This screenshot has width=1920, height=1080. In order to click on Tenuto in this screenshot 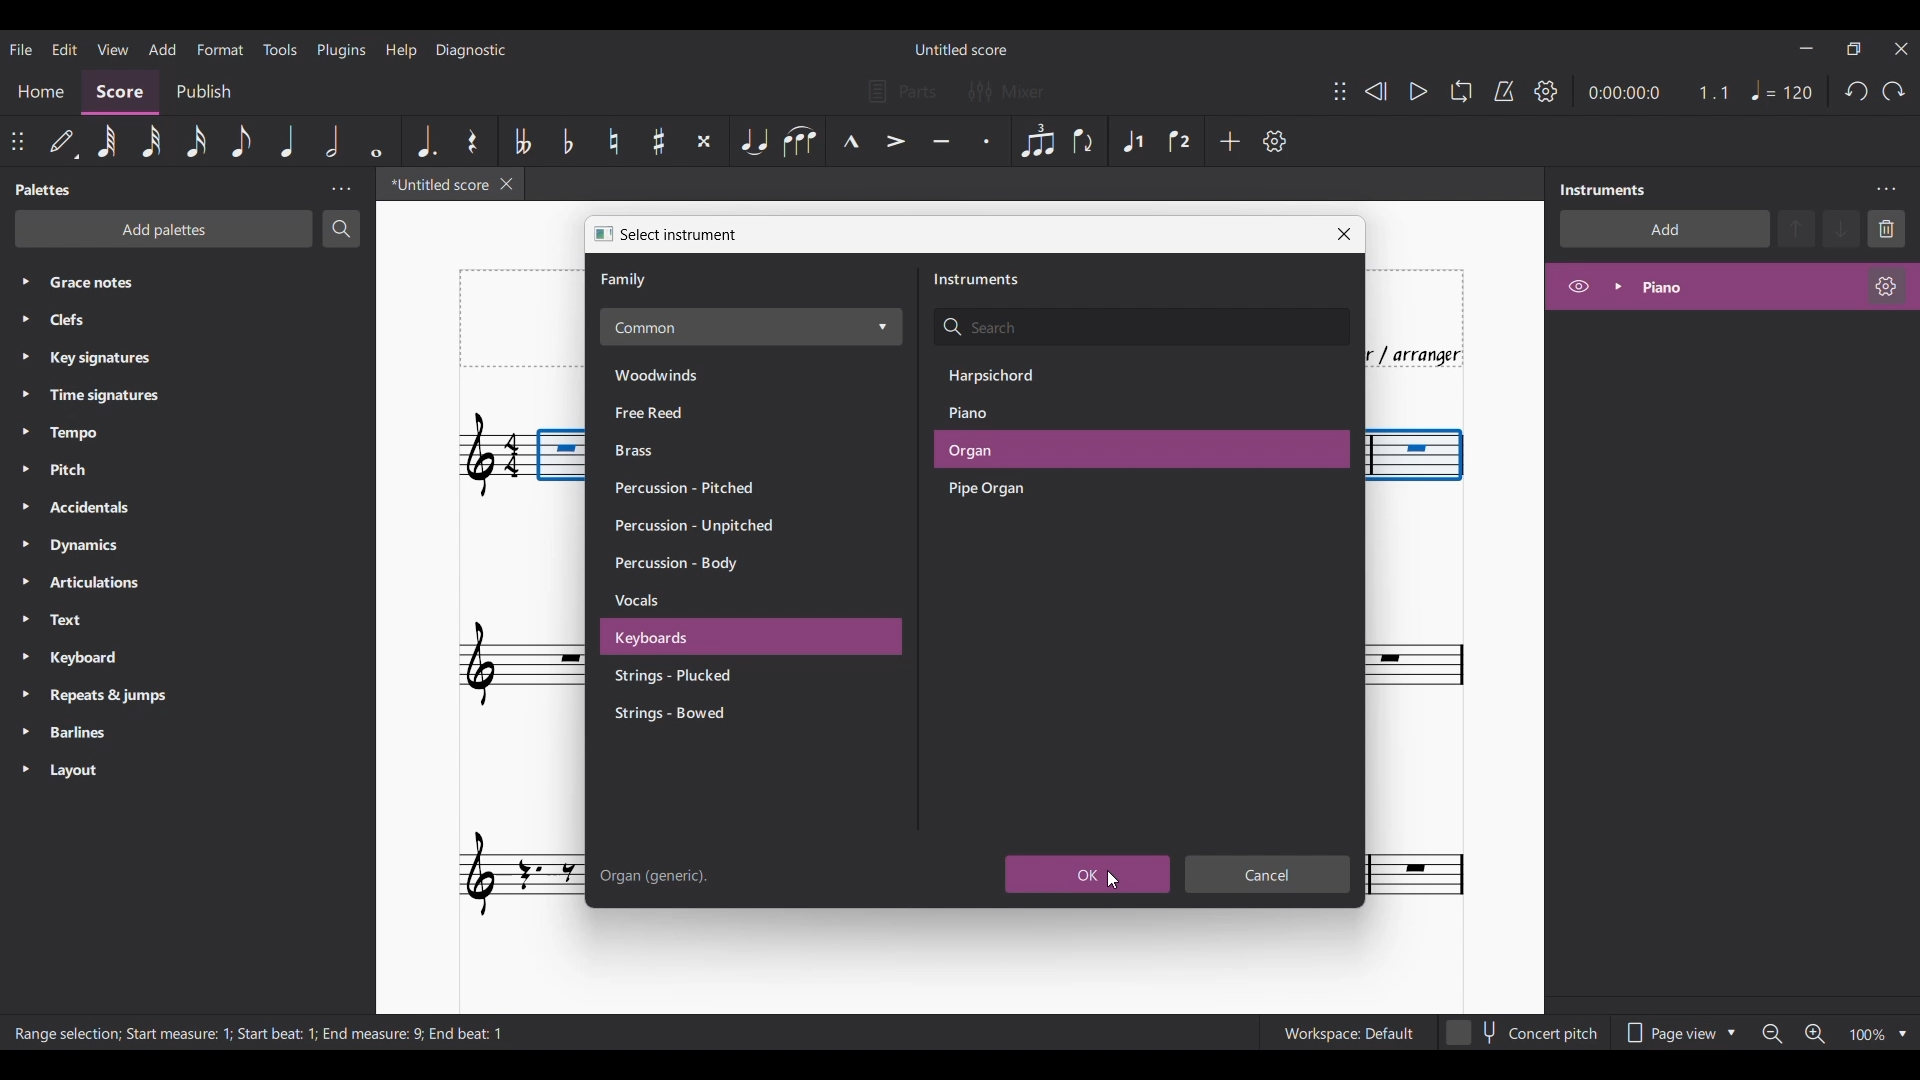, I will do `click(941, 140)`.